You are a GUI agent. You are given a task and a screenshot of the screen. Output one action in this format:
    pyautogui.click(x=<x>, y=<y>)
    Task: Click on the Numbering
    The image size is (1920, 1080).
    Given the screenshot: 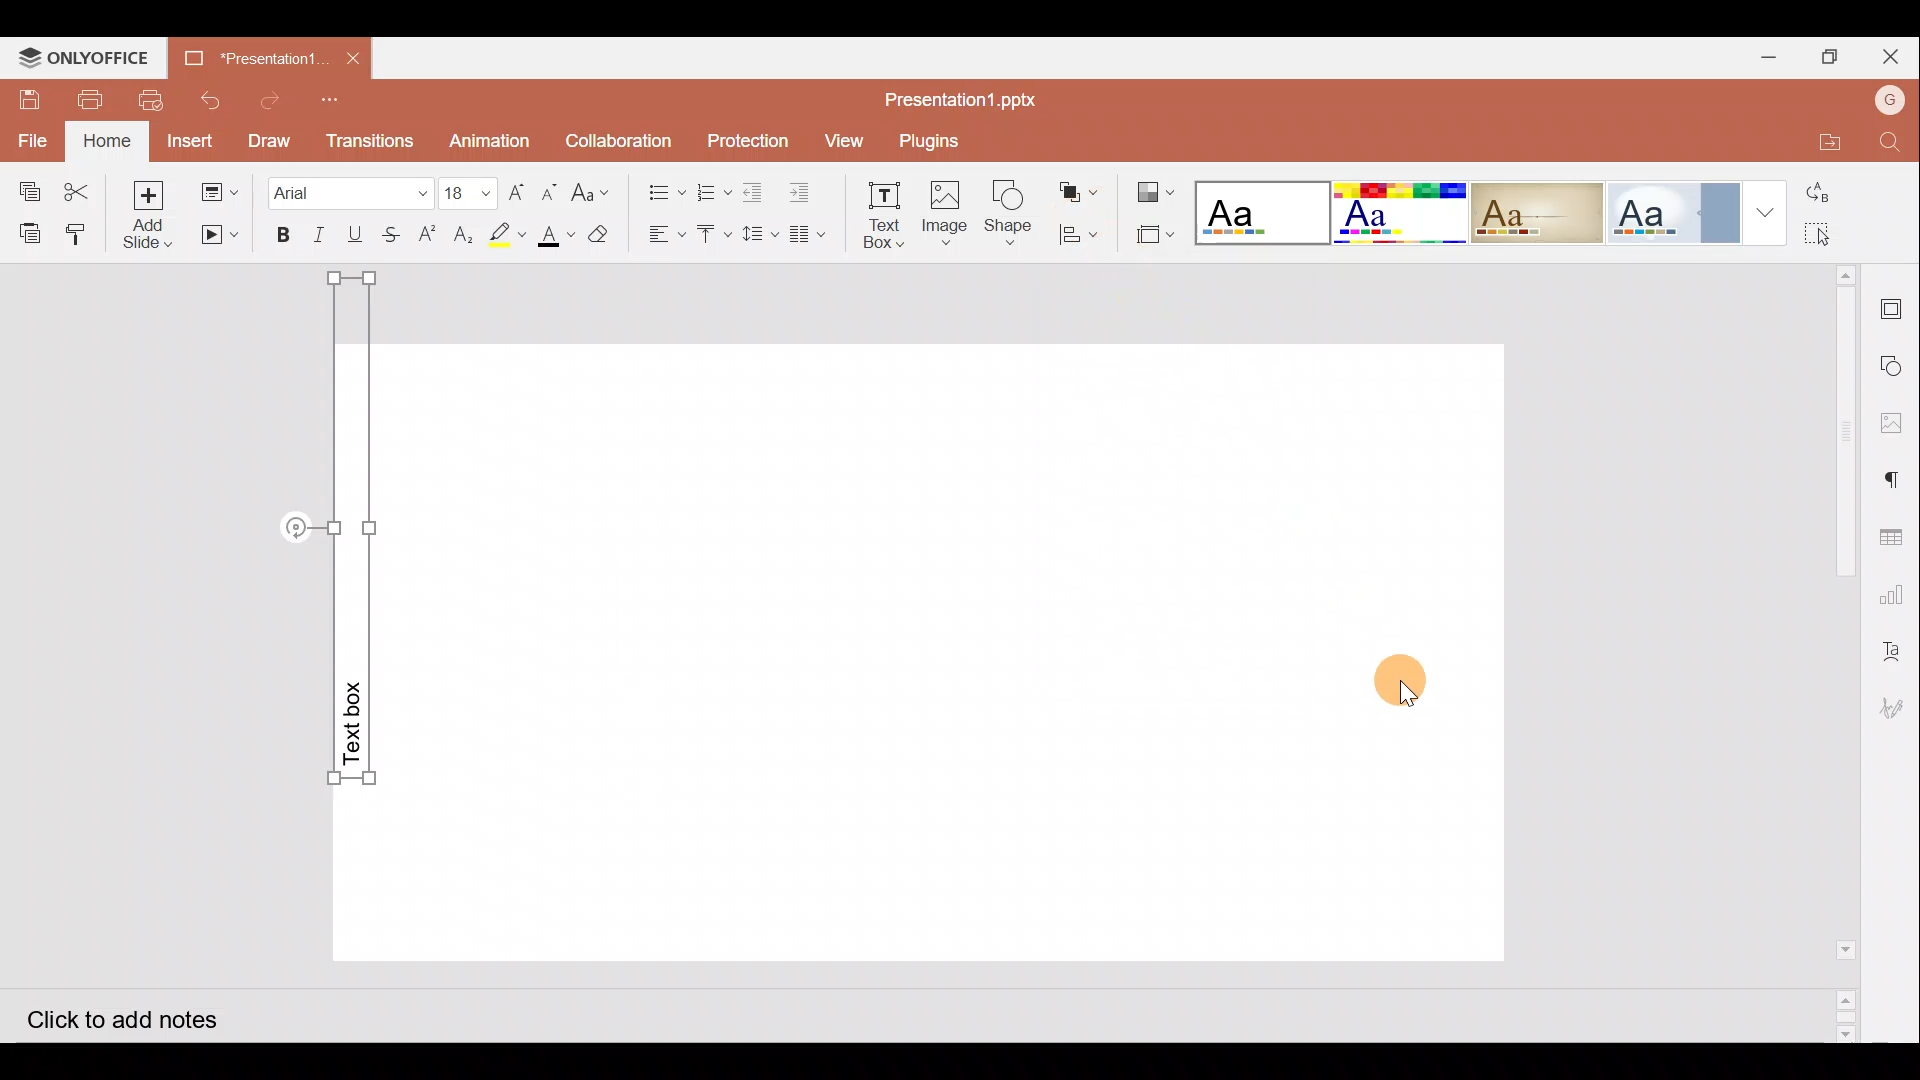 What is the action you would take?
    pyautogui.click(x=714, y=187)
    